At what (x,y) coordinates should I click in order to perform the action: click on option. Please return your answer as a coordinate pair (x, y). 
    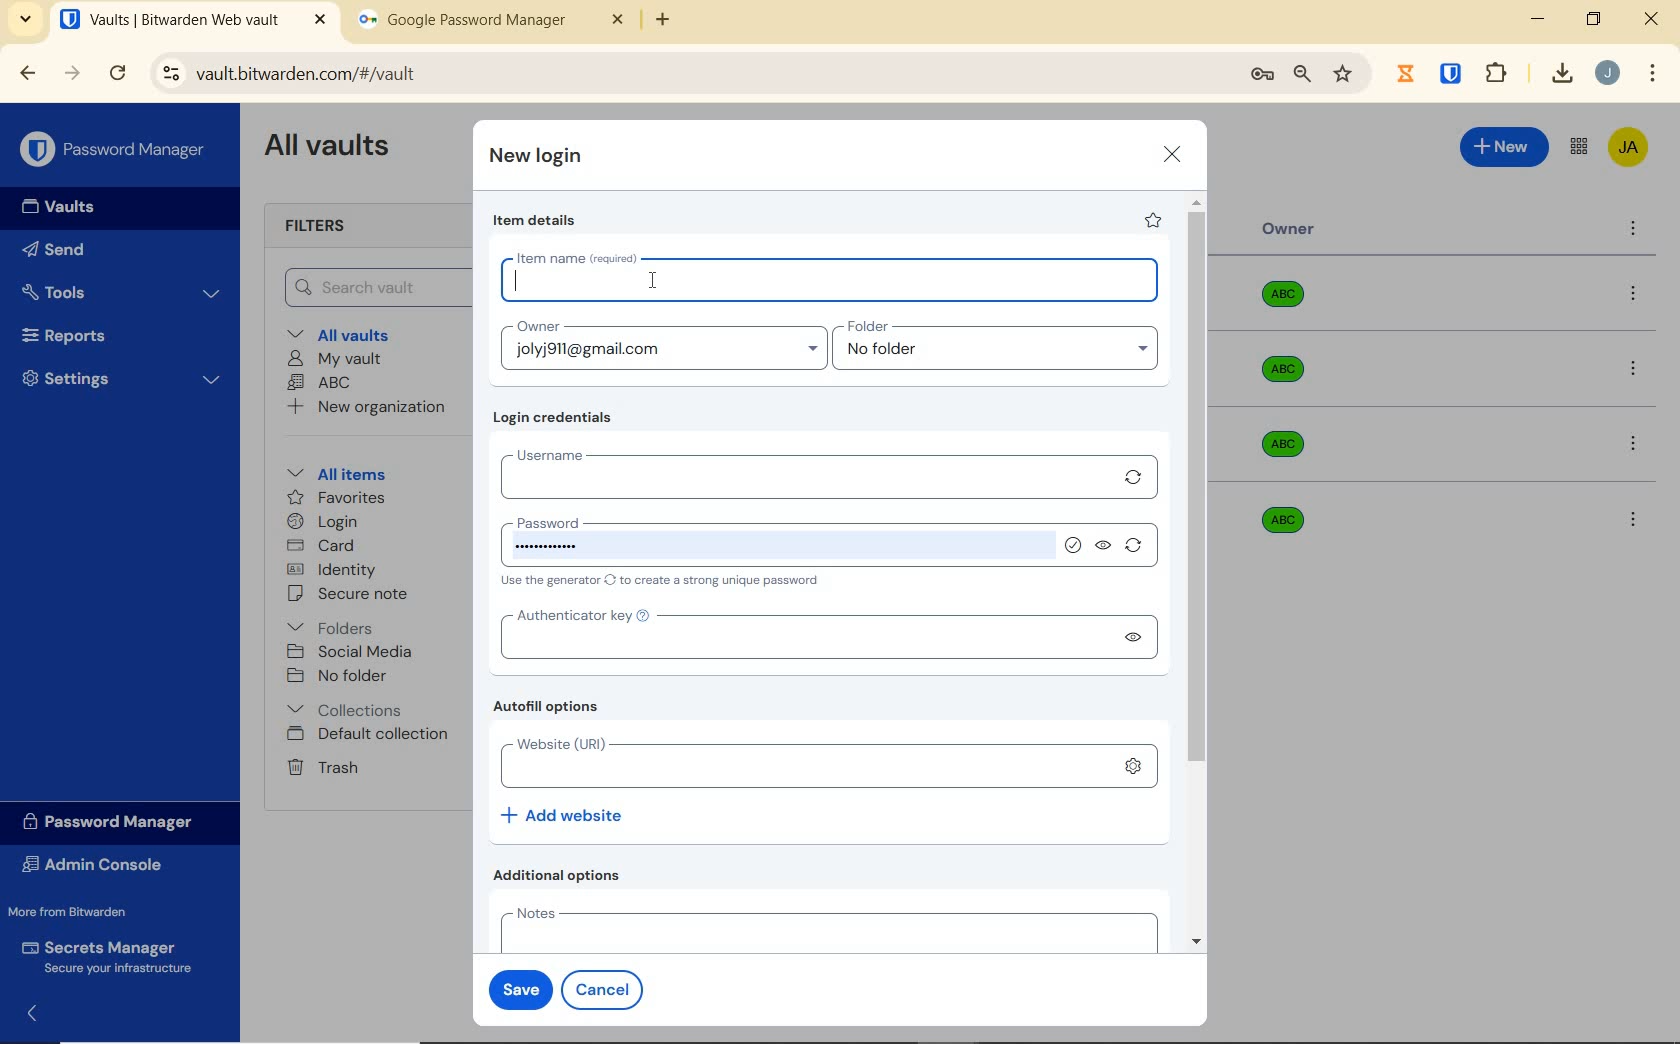
    Looking at the image, I should click on (1637, 446).